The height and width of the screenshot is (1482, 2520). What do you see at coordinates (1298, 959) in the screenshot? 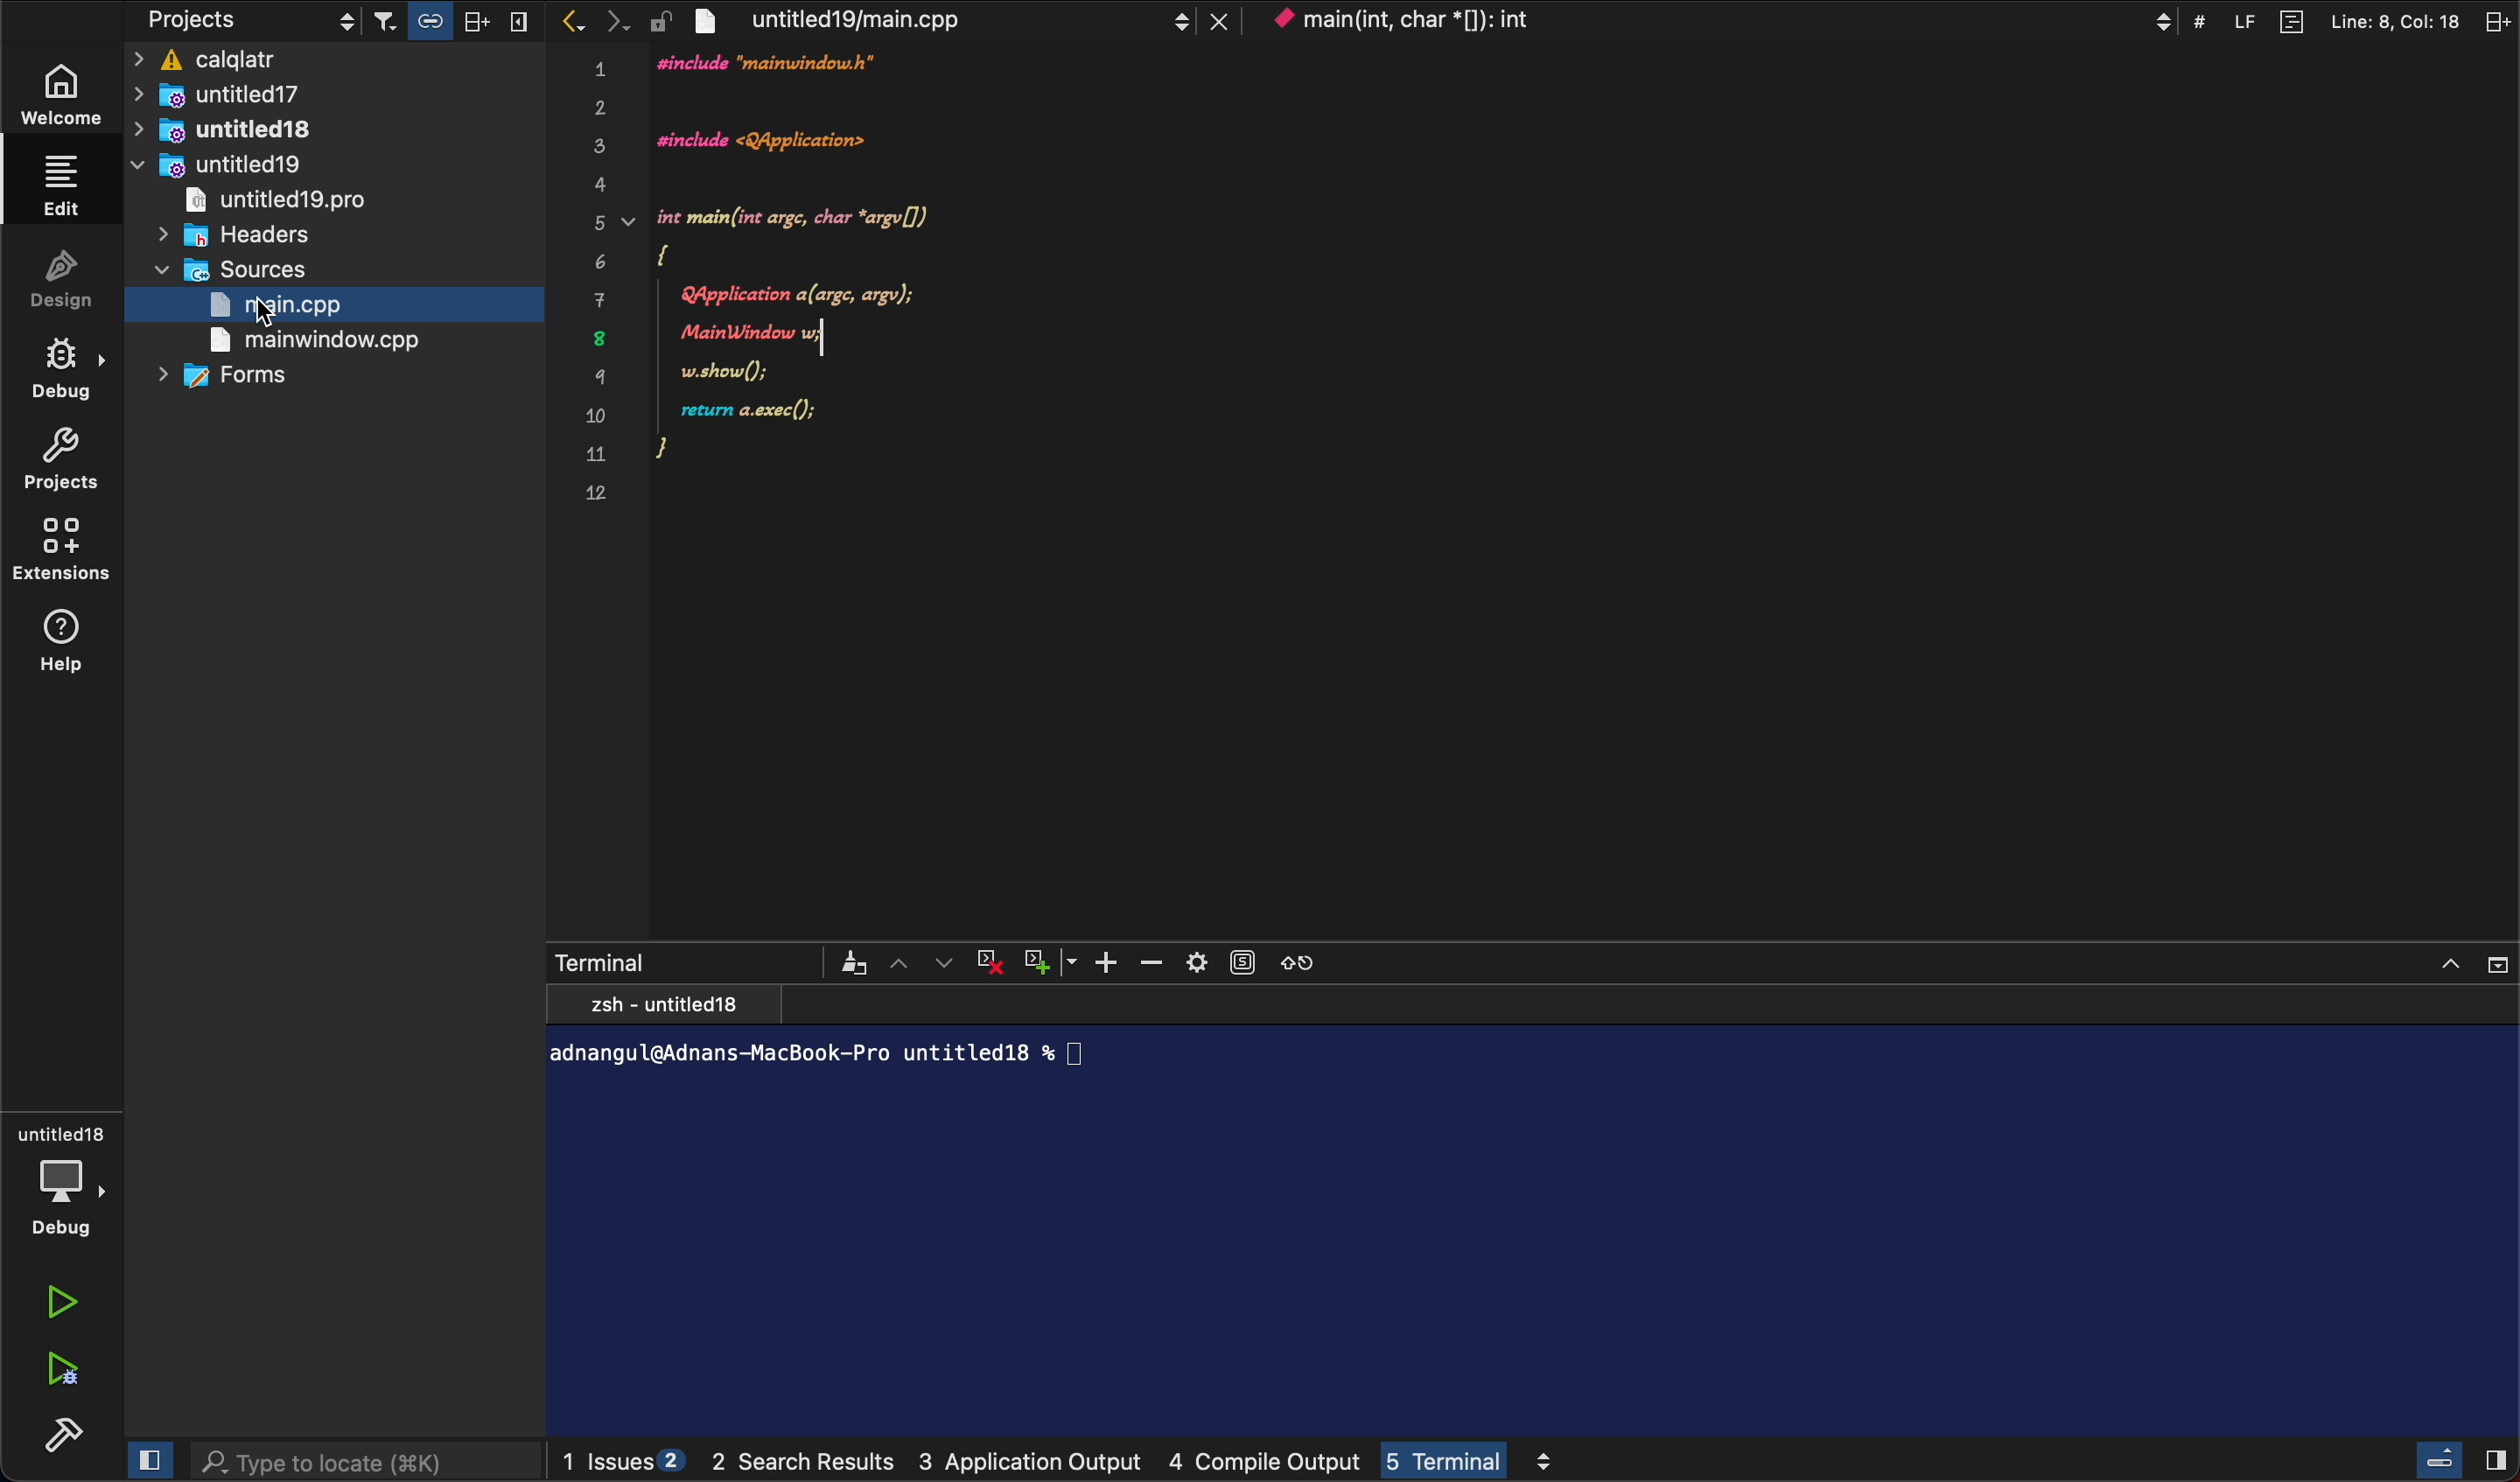
I see `Refresh` at bounding box center [1298, 959].